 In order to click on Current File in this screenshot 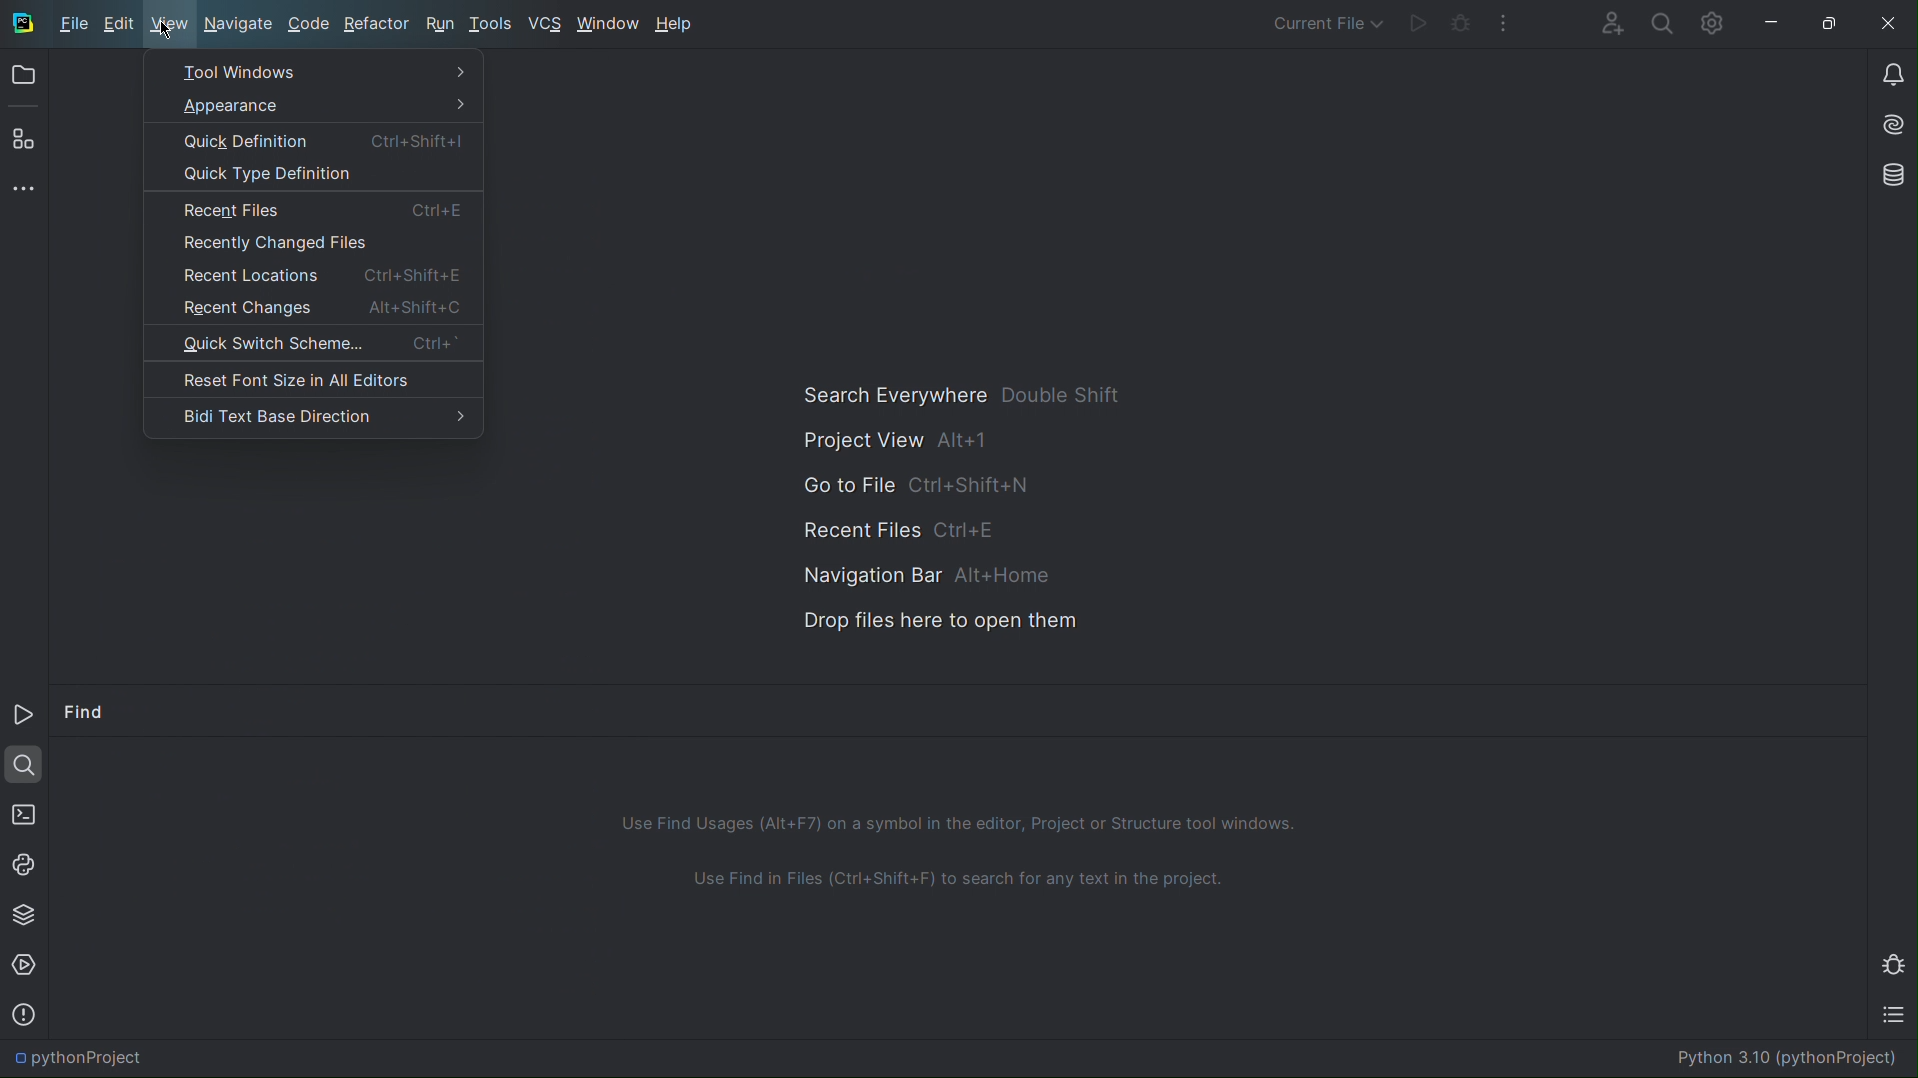, I will do `click(1330, 19)`.